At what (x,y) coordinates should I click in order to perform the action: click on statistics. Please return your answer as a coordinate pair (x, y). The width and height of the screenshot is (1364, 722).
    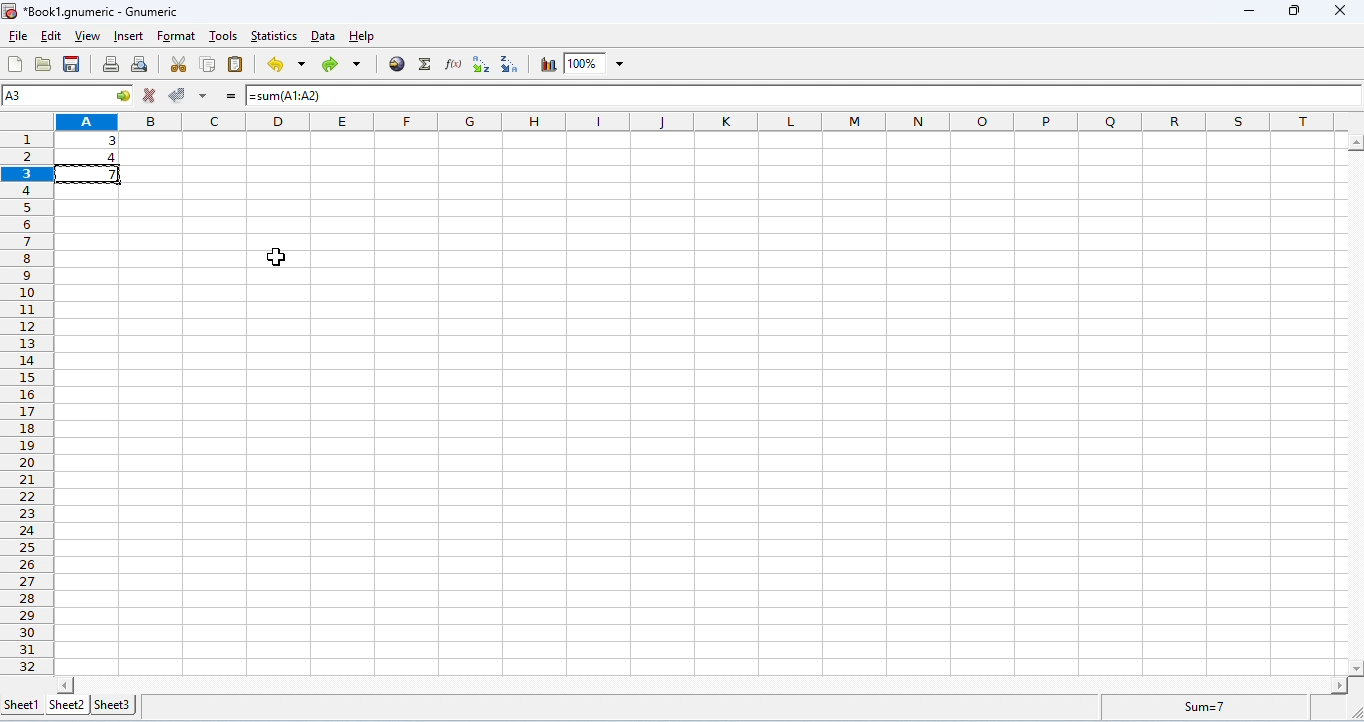
    Looking at the image, I should click on (275, 37).